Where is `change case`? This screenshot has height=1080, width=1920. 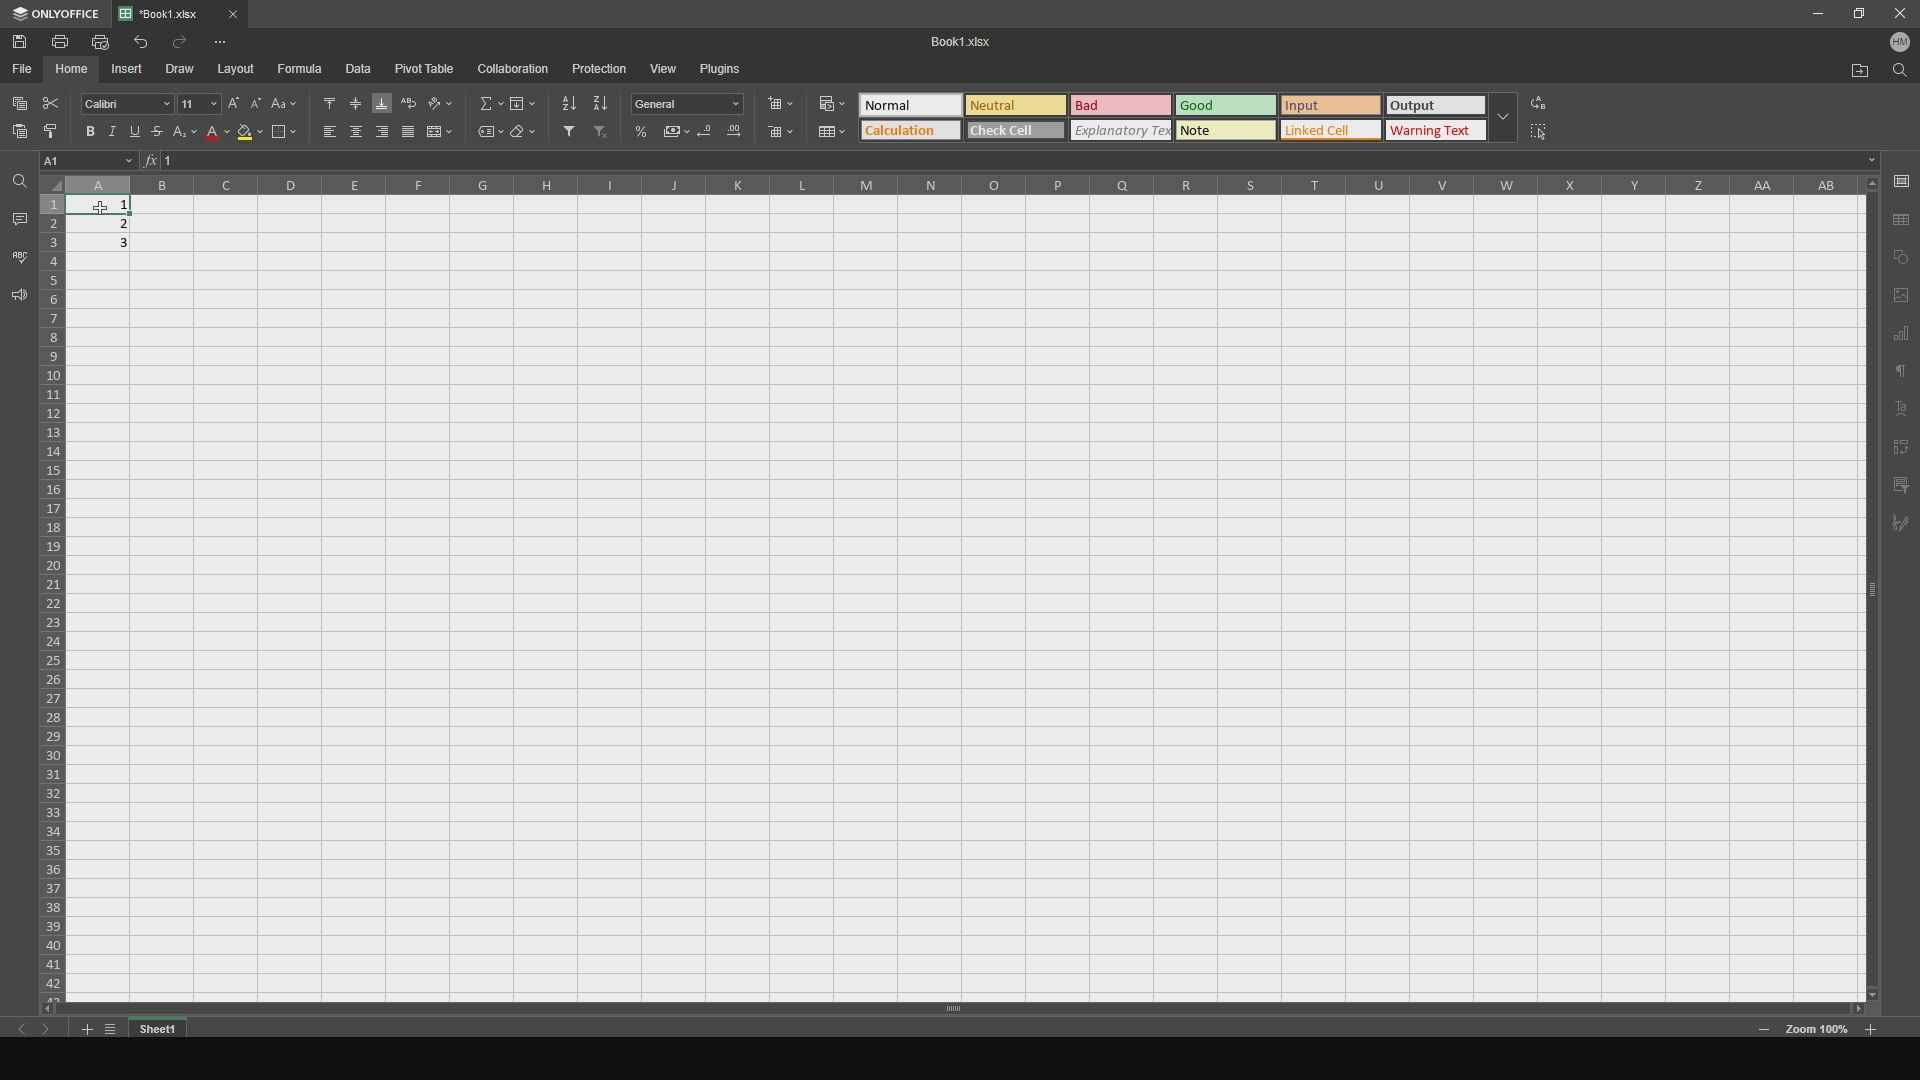
change case is located at coordinates (283, 101).